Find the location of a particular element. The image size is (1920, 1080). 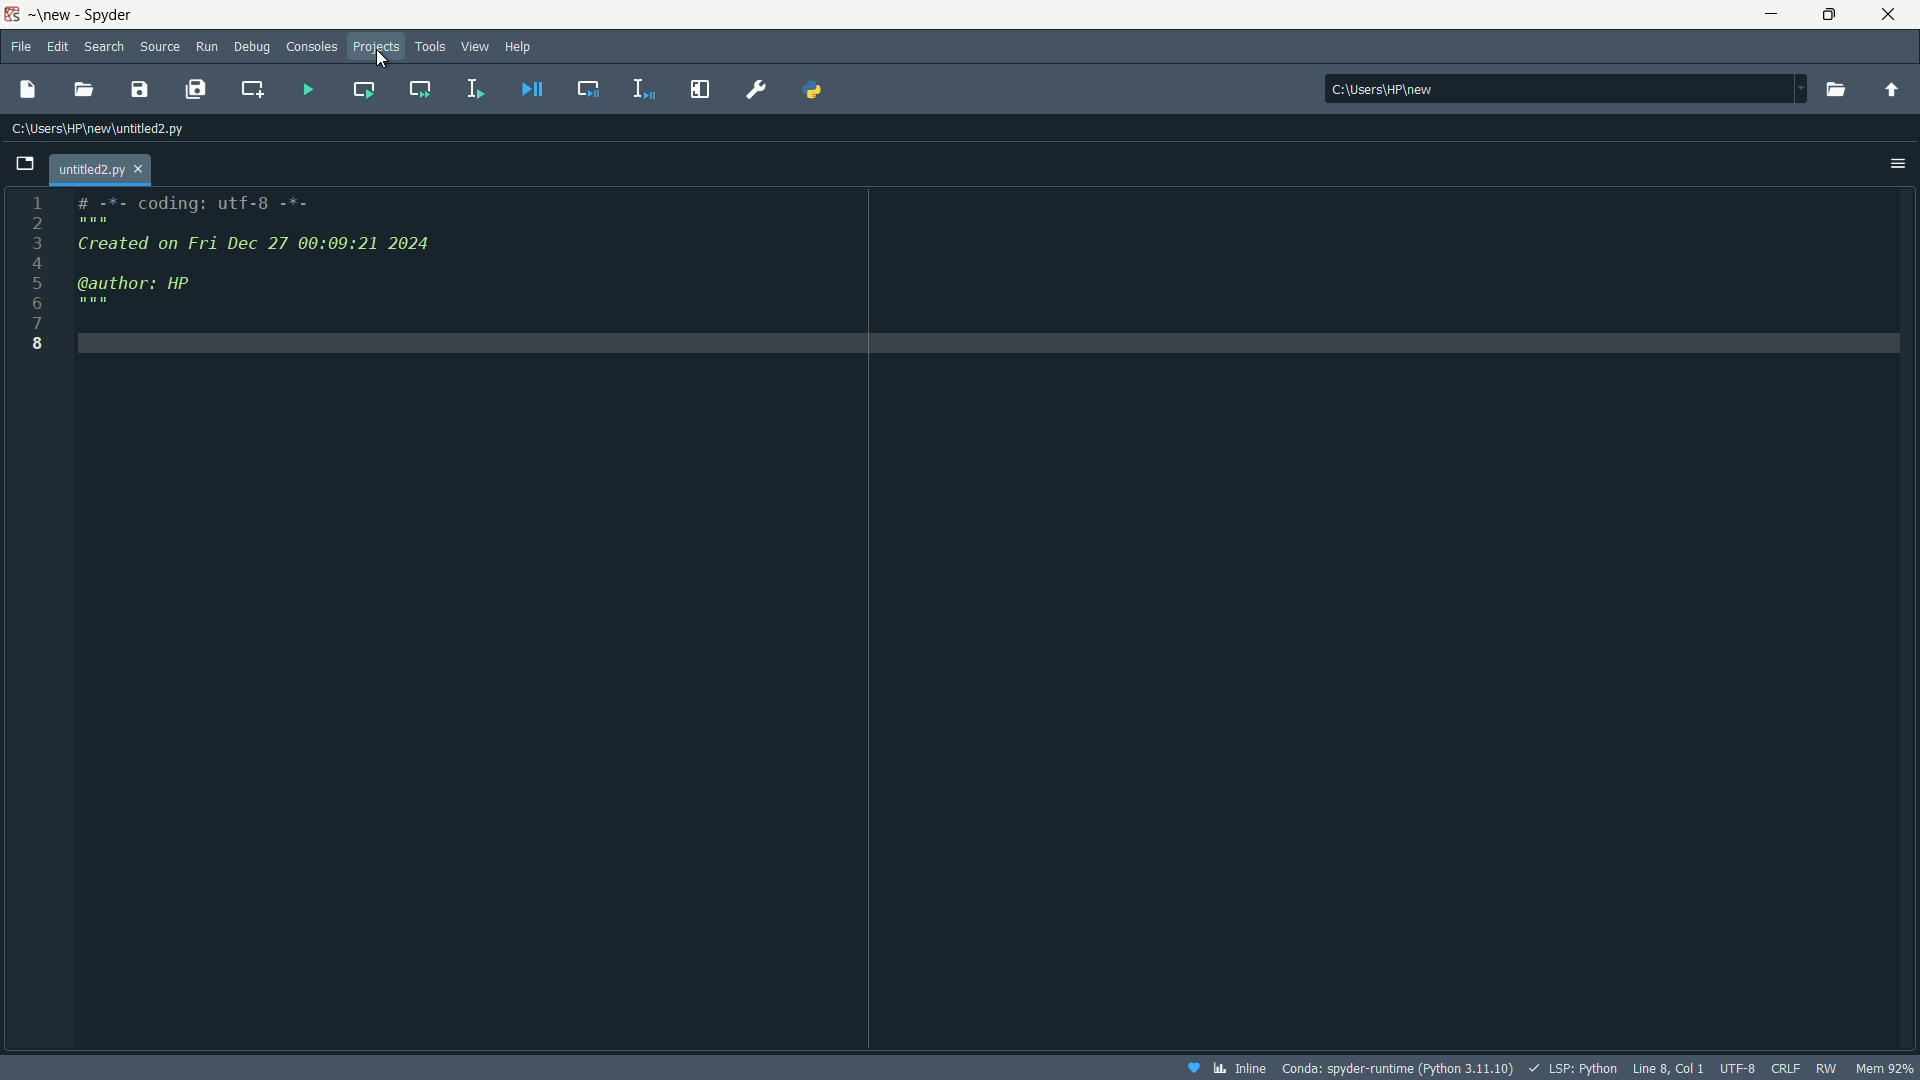

options is located at coordinates (1897, 164).